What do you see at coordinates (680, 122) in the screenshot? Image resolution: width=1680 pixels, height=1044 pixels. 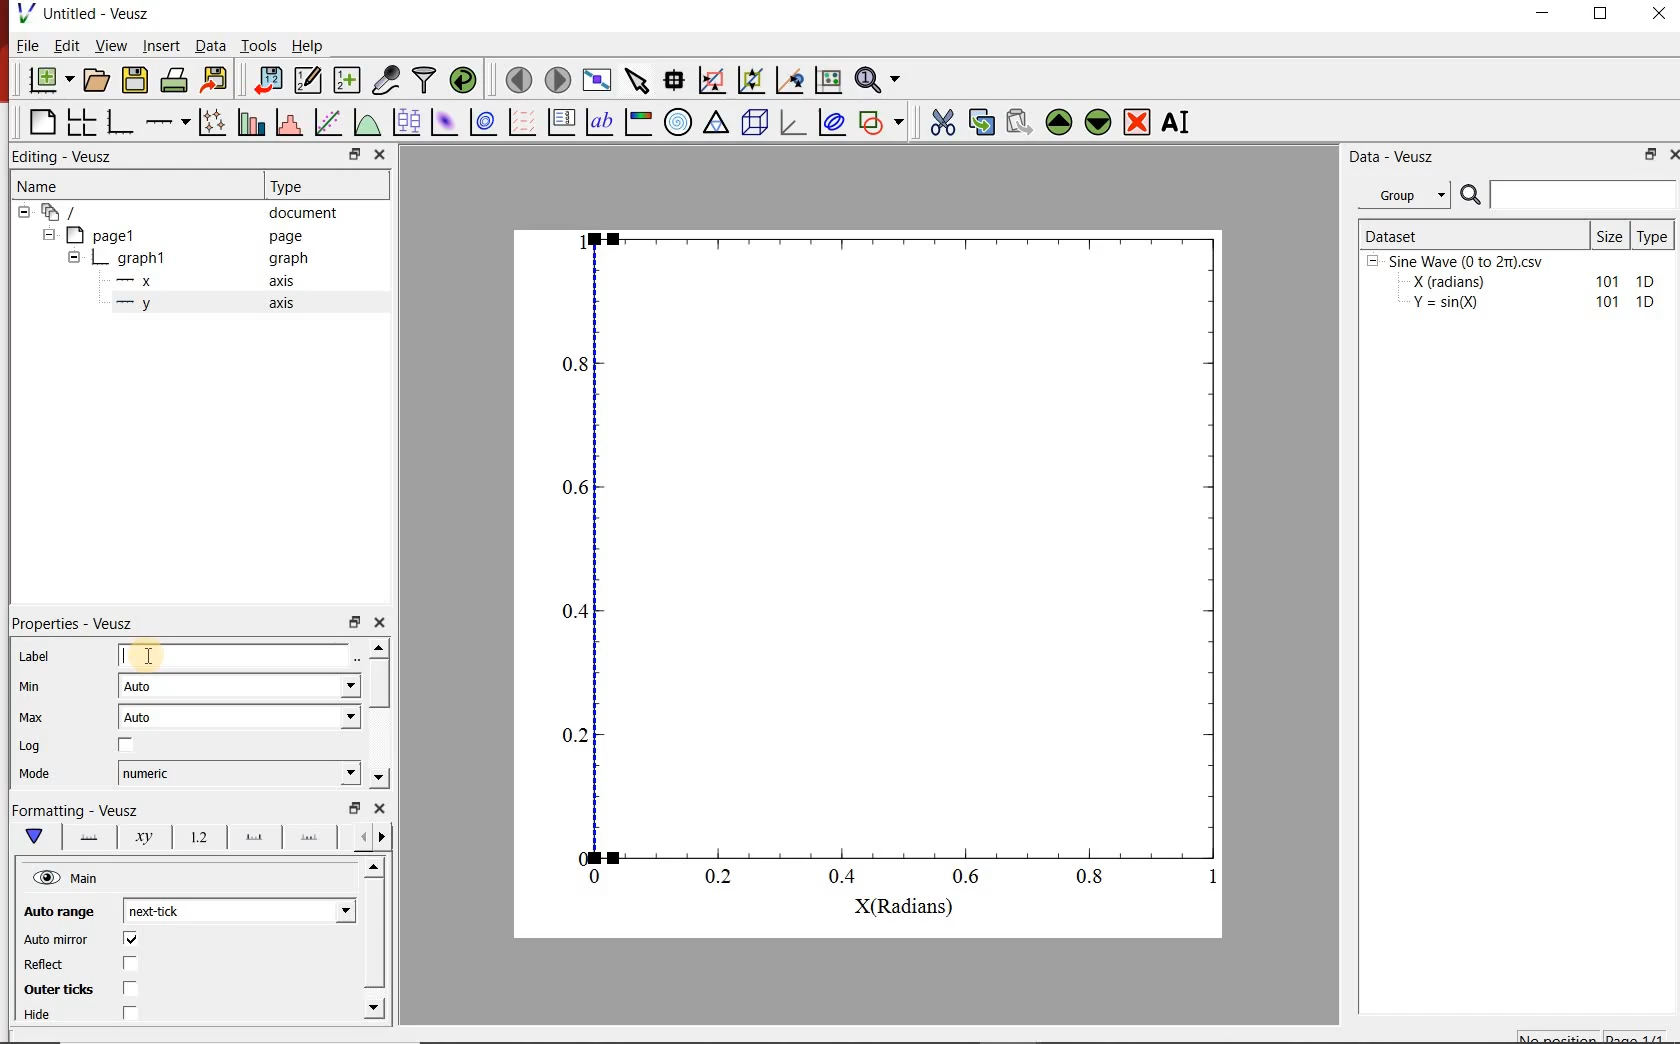 I see `Polar graph` at bounding box center [680, 122].